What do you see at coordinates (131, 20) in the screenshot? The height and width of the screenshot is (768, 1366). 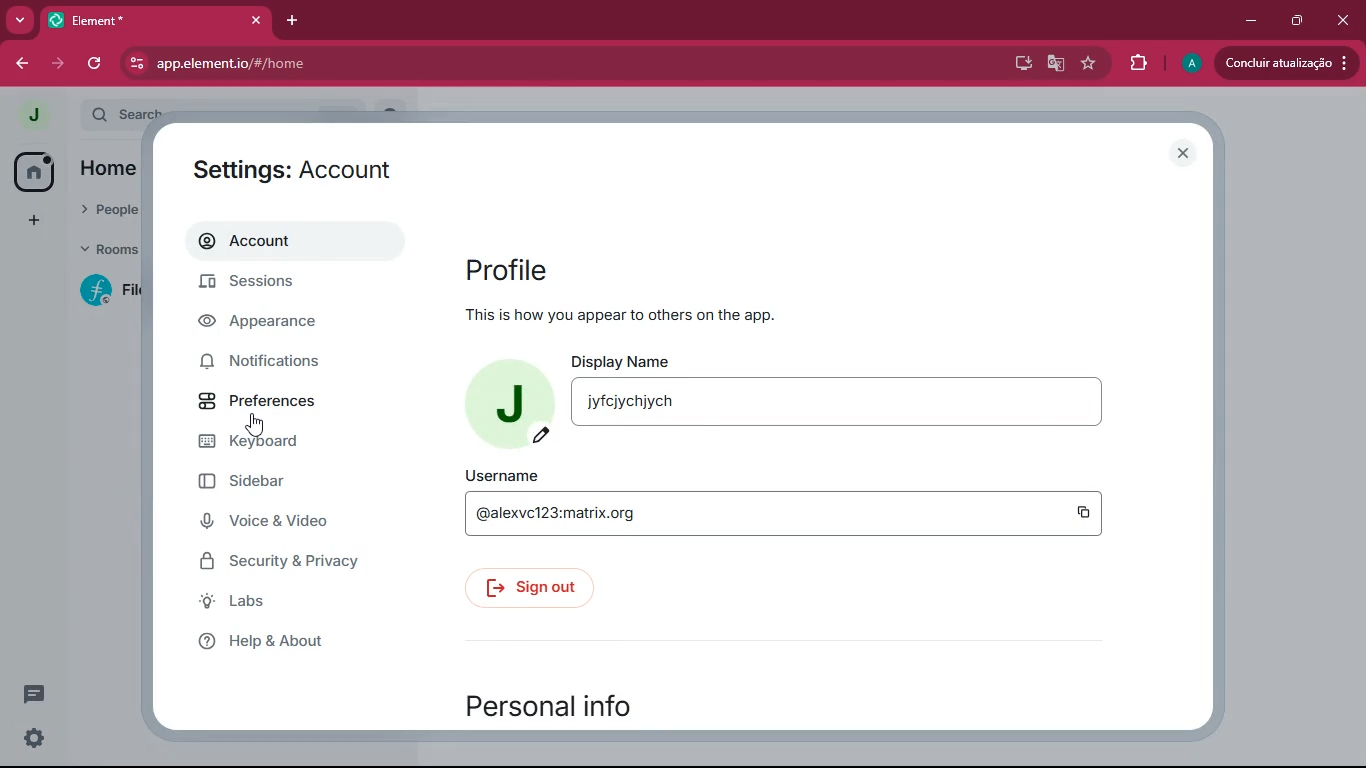 I see `element*` at bounding box center [131, 20].